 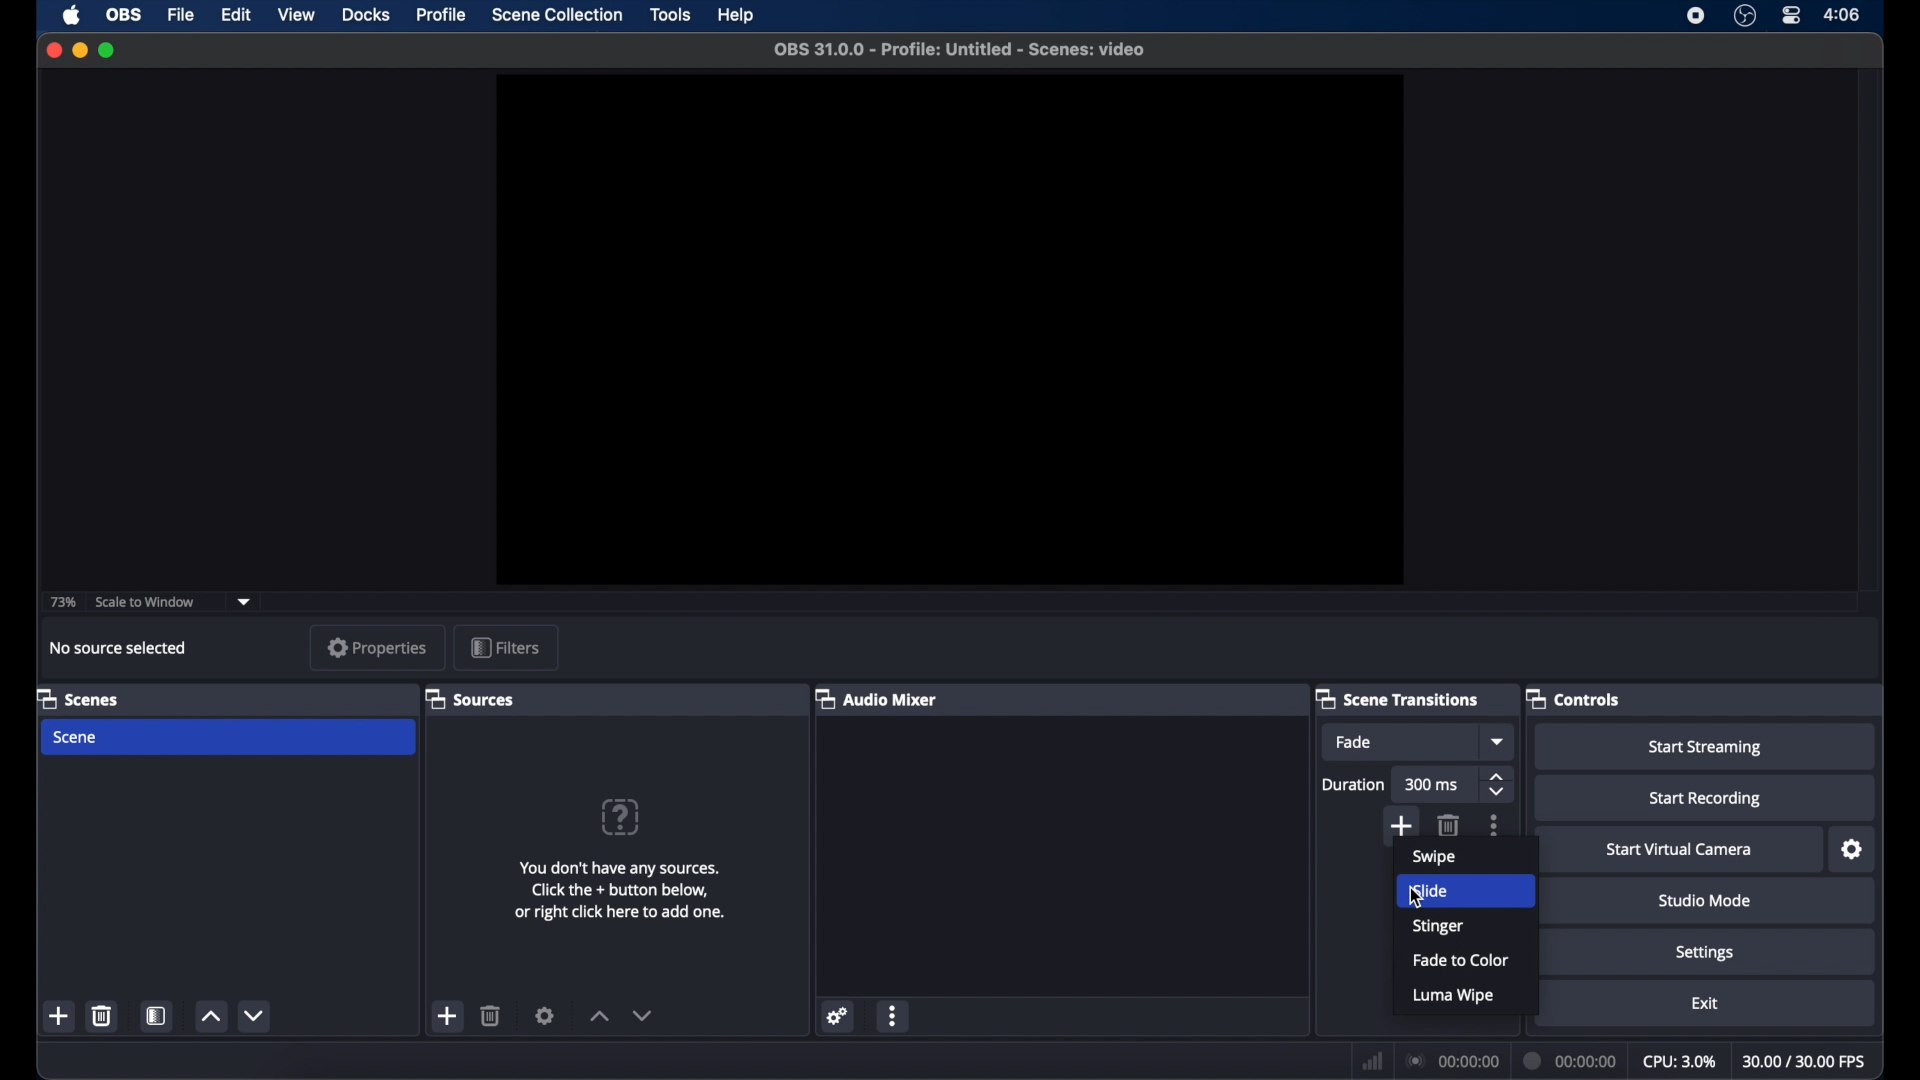 What do you see at coordinates (78, 698) in the screenshot?
I see `scene` at bounding box center [78, 698].